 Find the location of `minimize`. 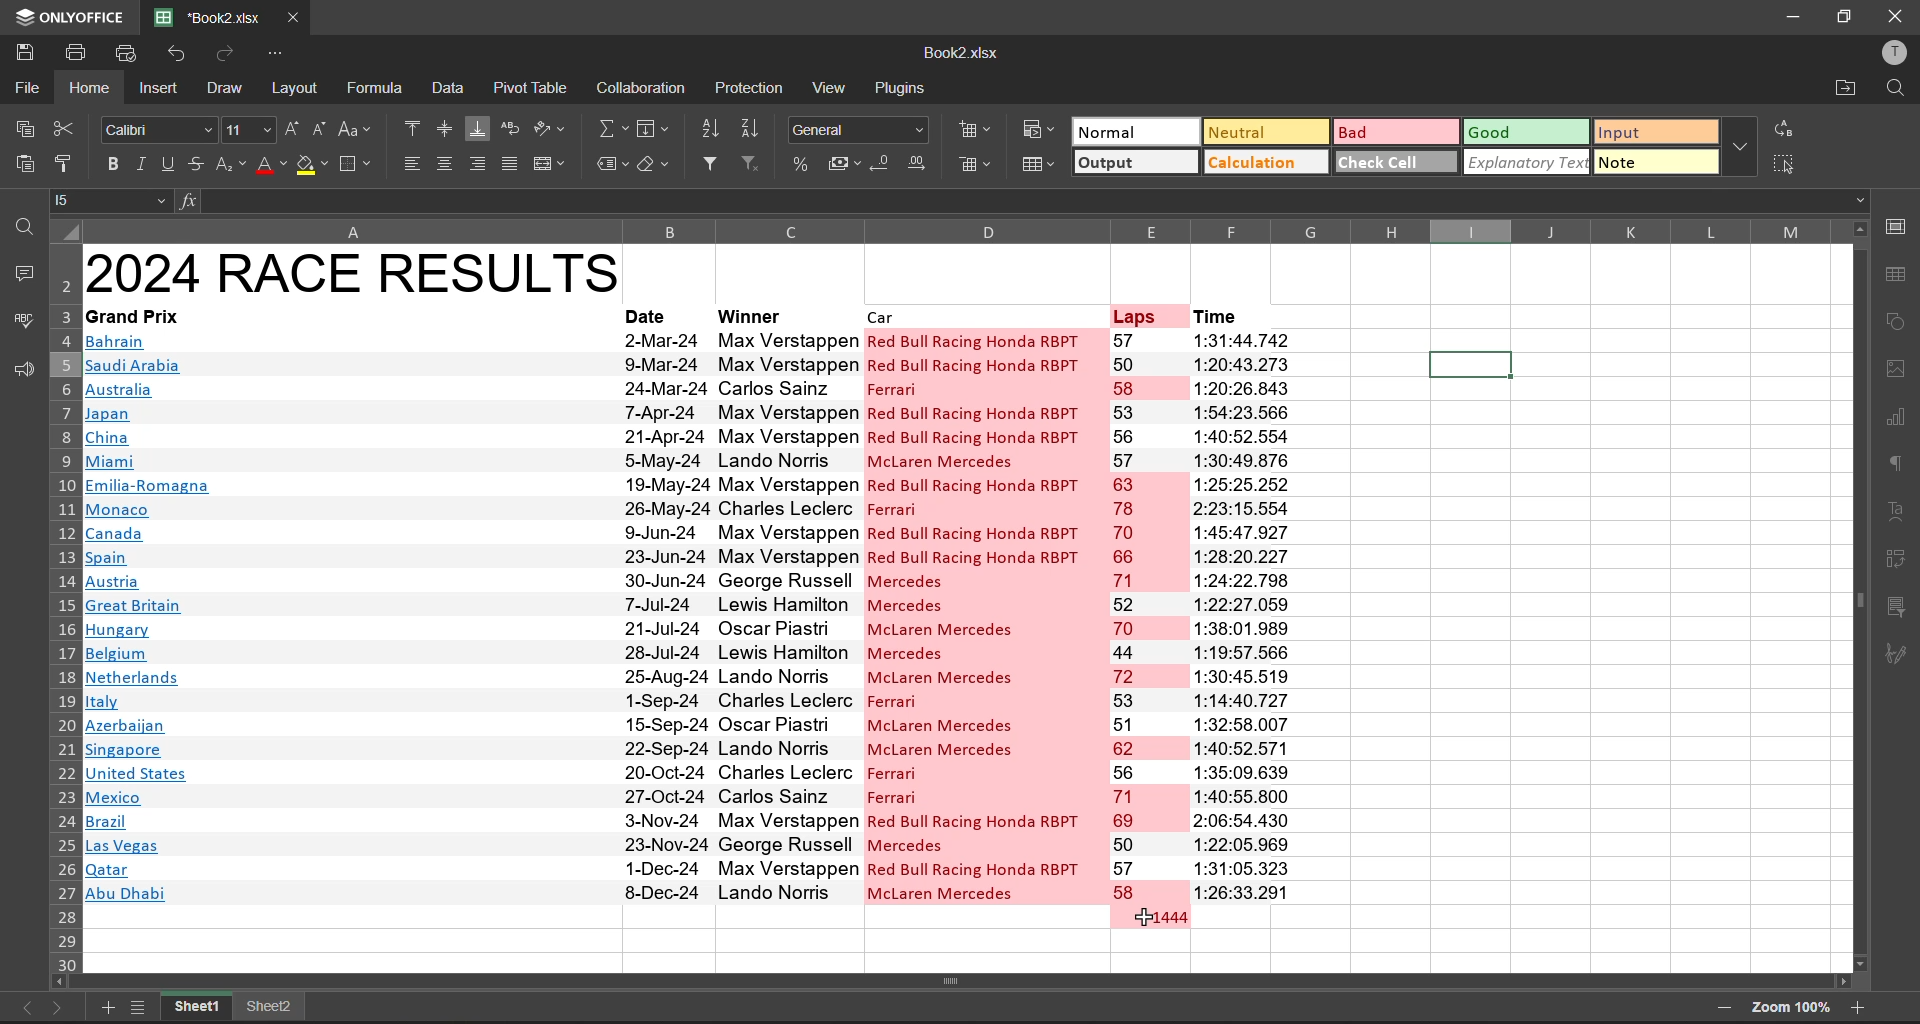

minimize is located at coordinates (1789, 18).